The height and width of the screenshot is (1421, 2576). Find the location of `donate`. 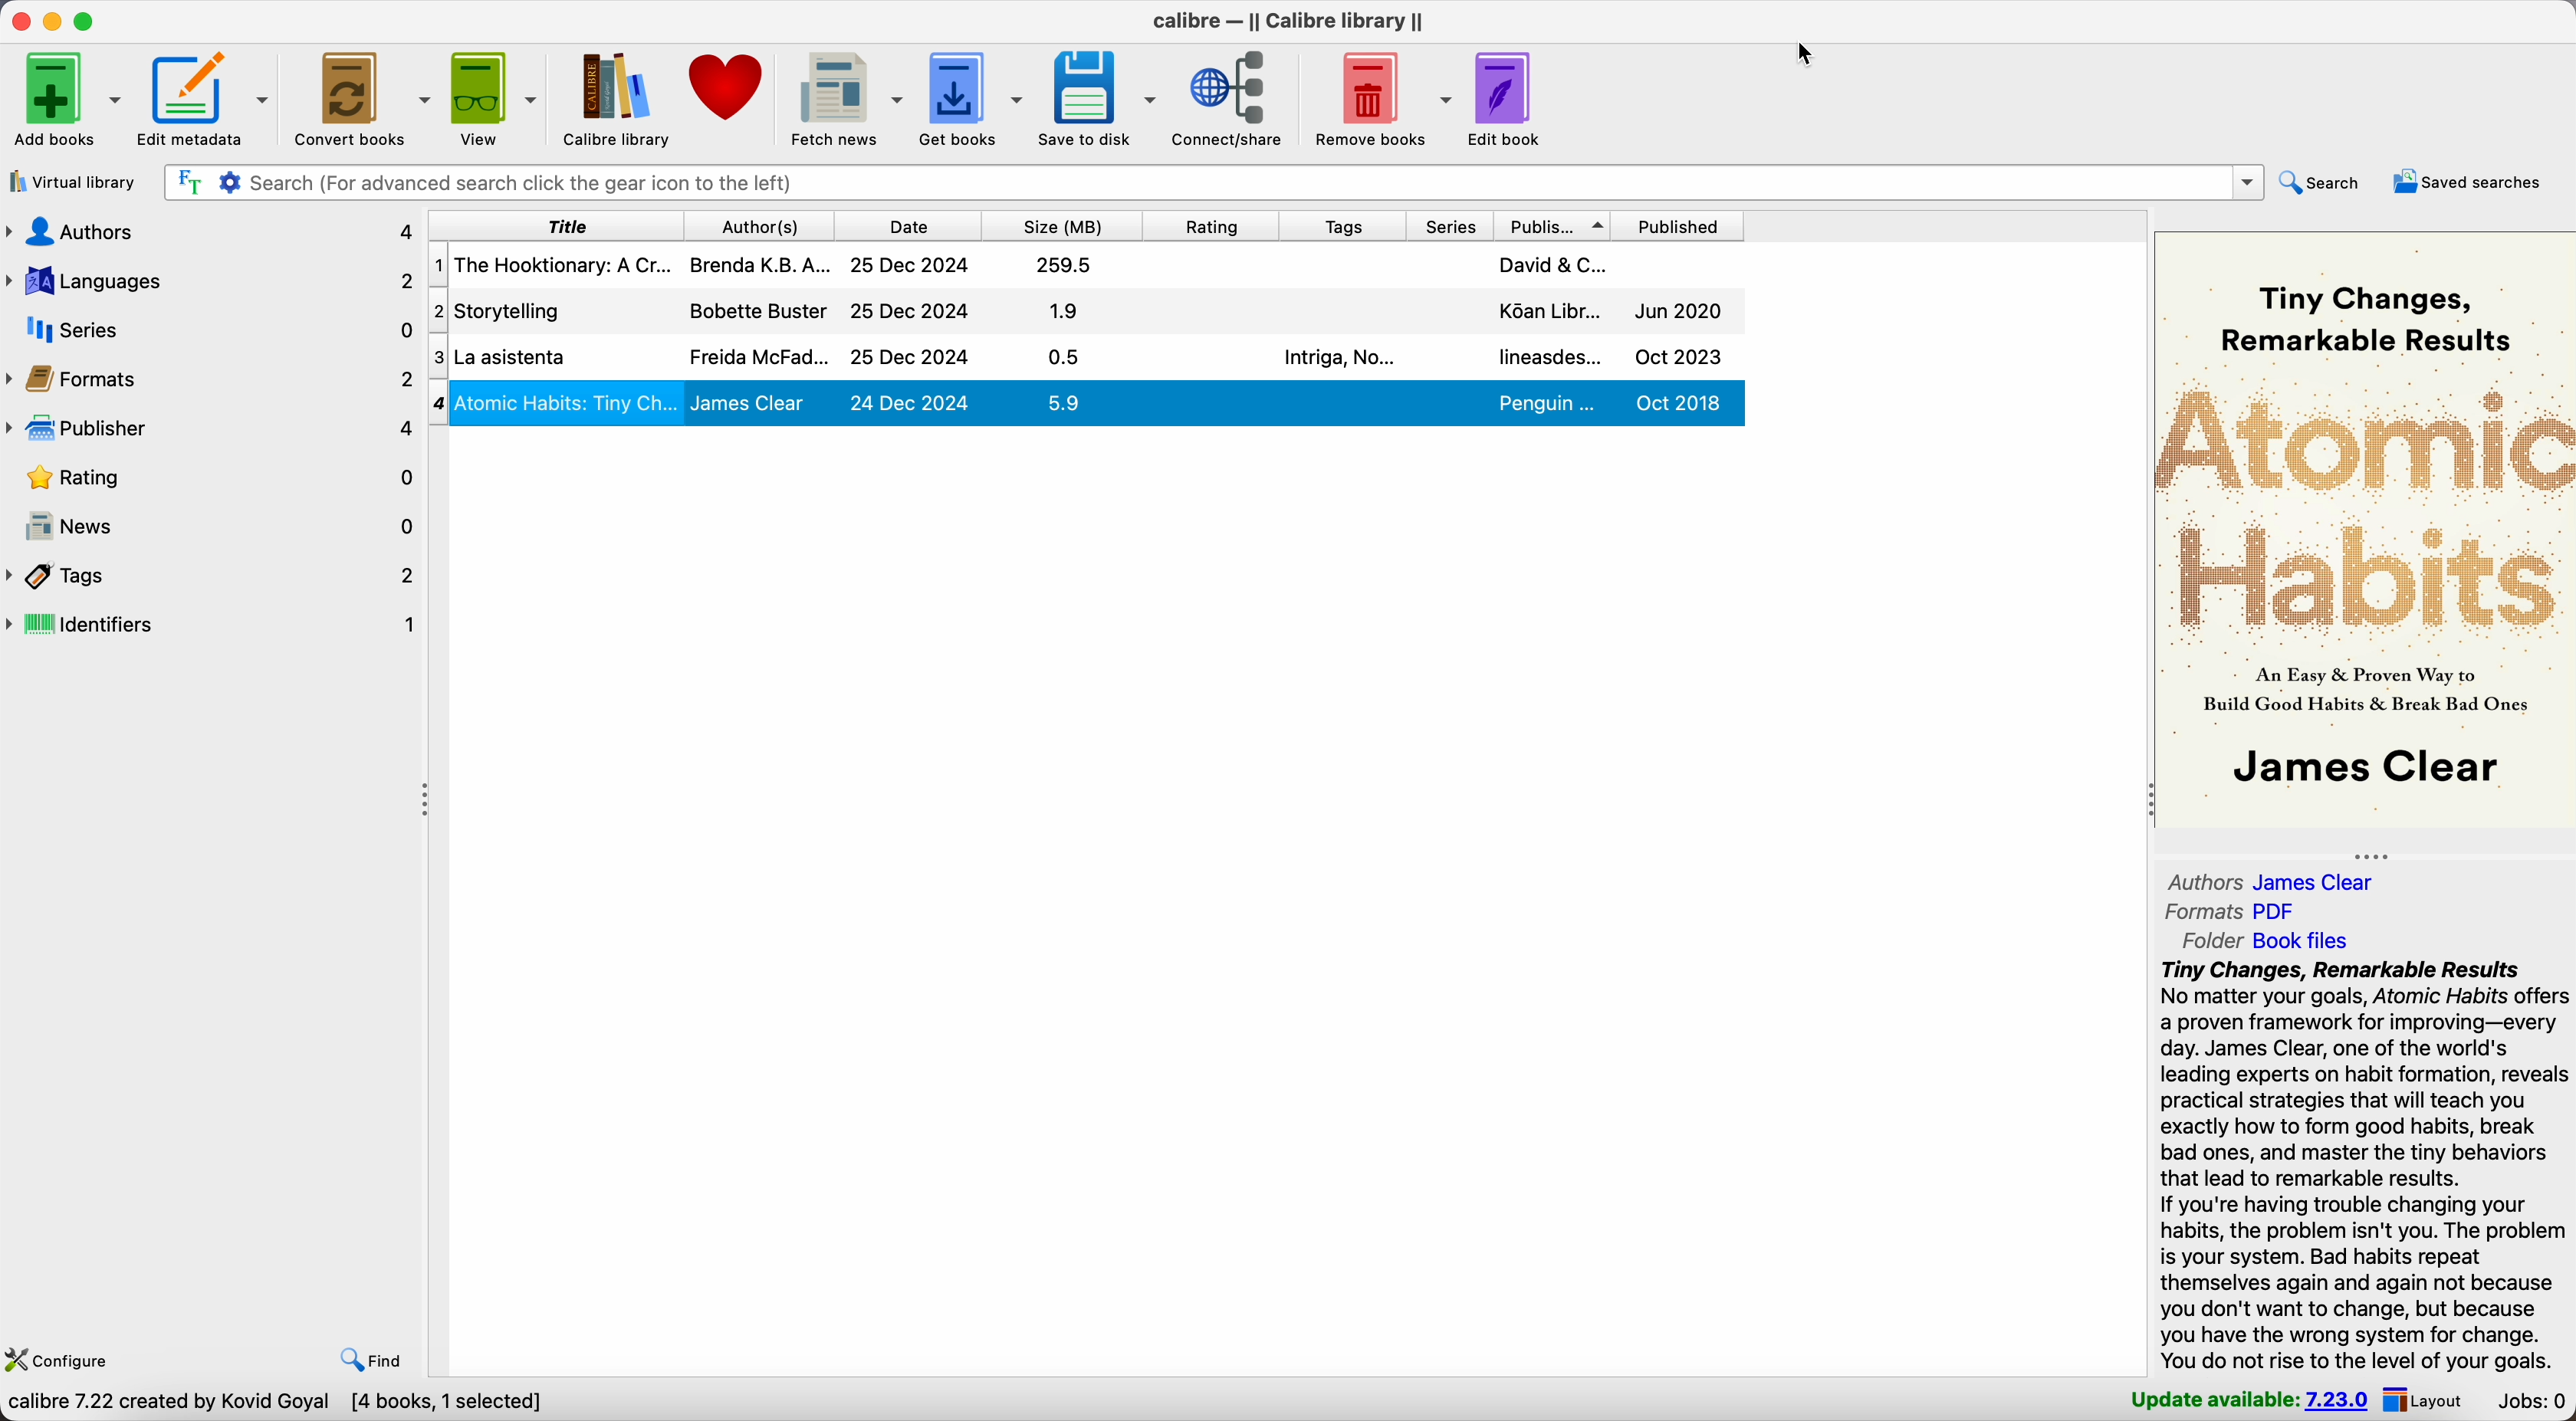

donate is located at coordinates (733, 89).